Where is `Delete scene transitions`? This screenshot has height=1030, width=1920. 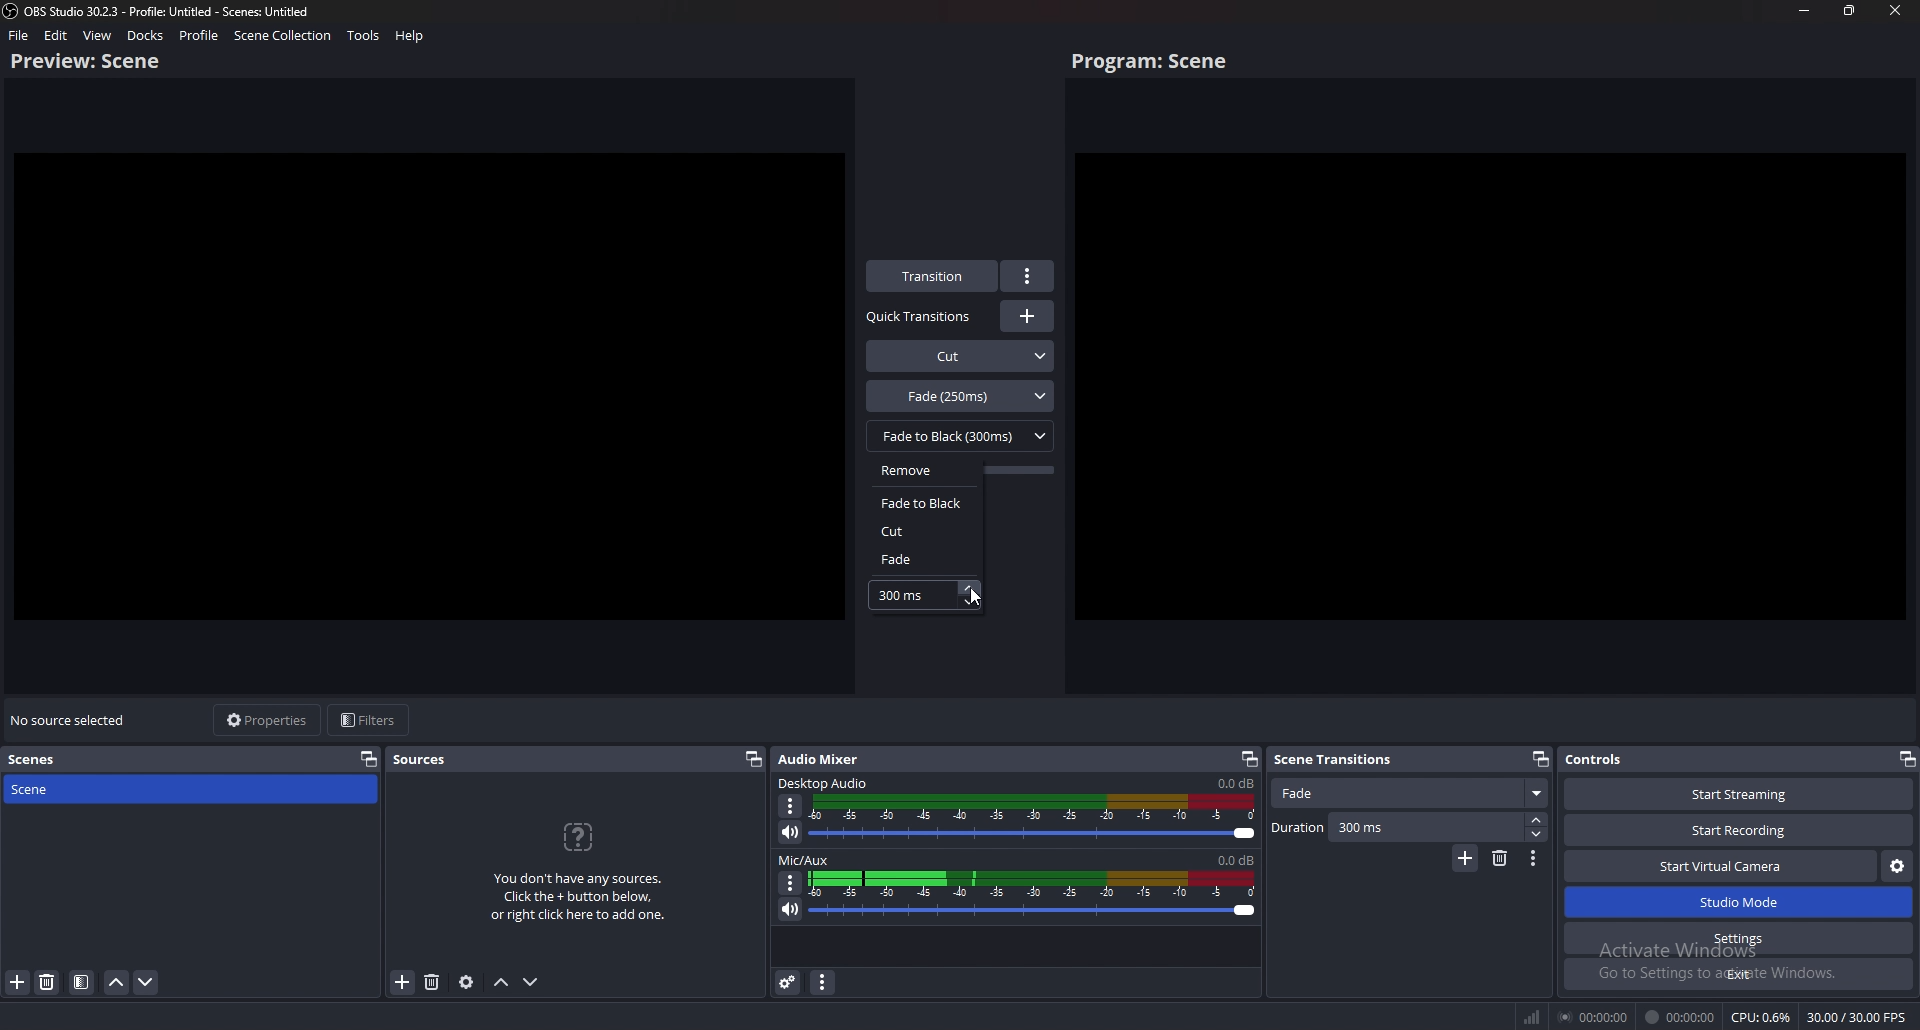 Delete scene transitions is located at coordinates (1500, 859).